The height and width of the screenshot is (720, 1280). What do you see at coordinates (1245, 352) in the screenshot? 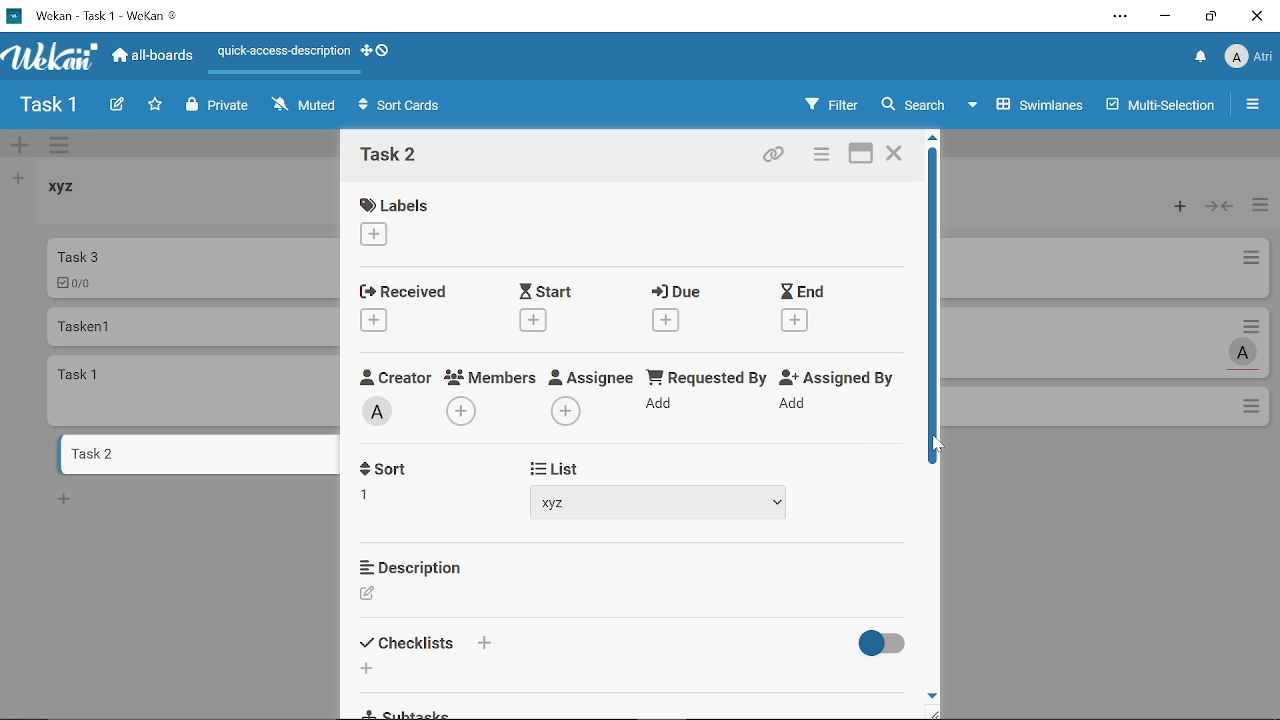
I see `Task assigned to` at bounding box center [1245, 352].